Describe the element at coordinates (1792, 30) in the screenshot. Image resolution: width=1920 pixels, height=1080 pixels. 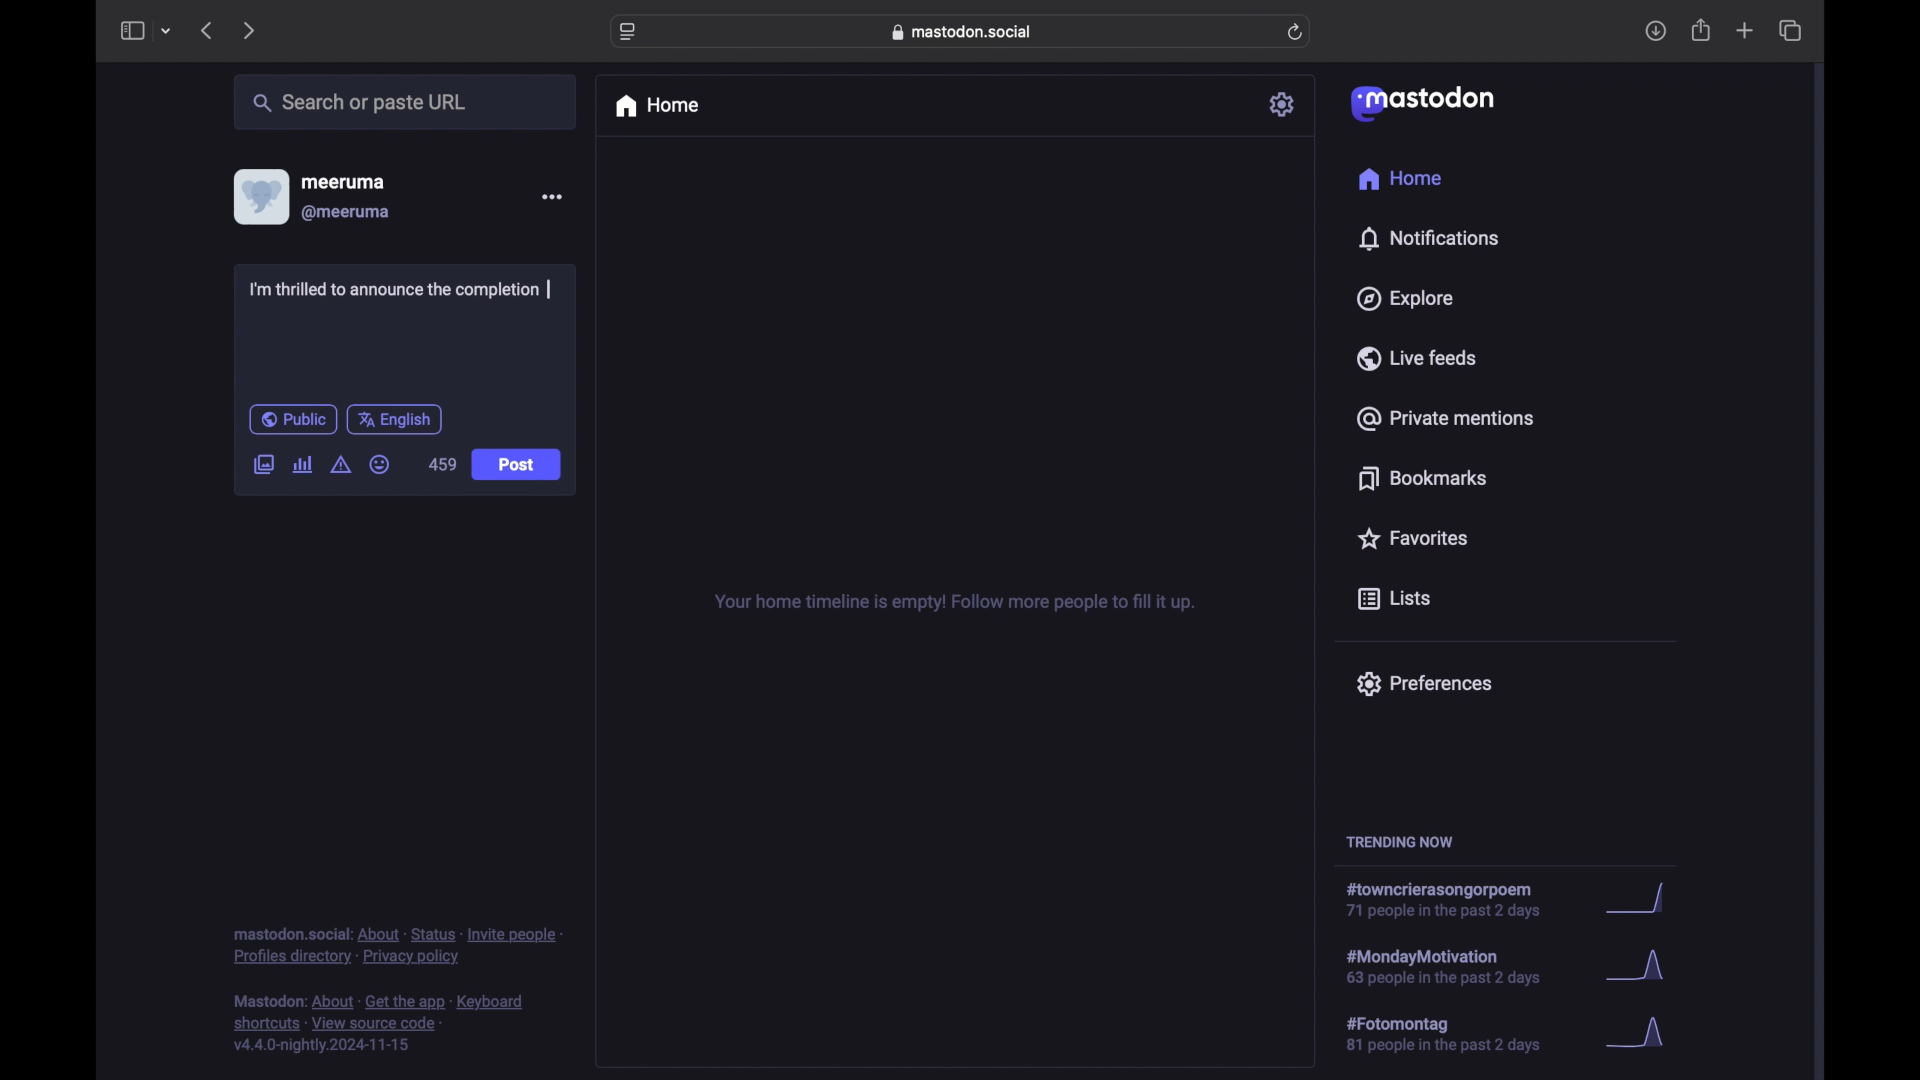
I see `show tab overview` at that location.